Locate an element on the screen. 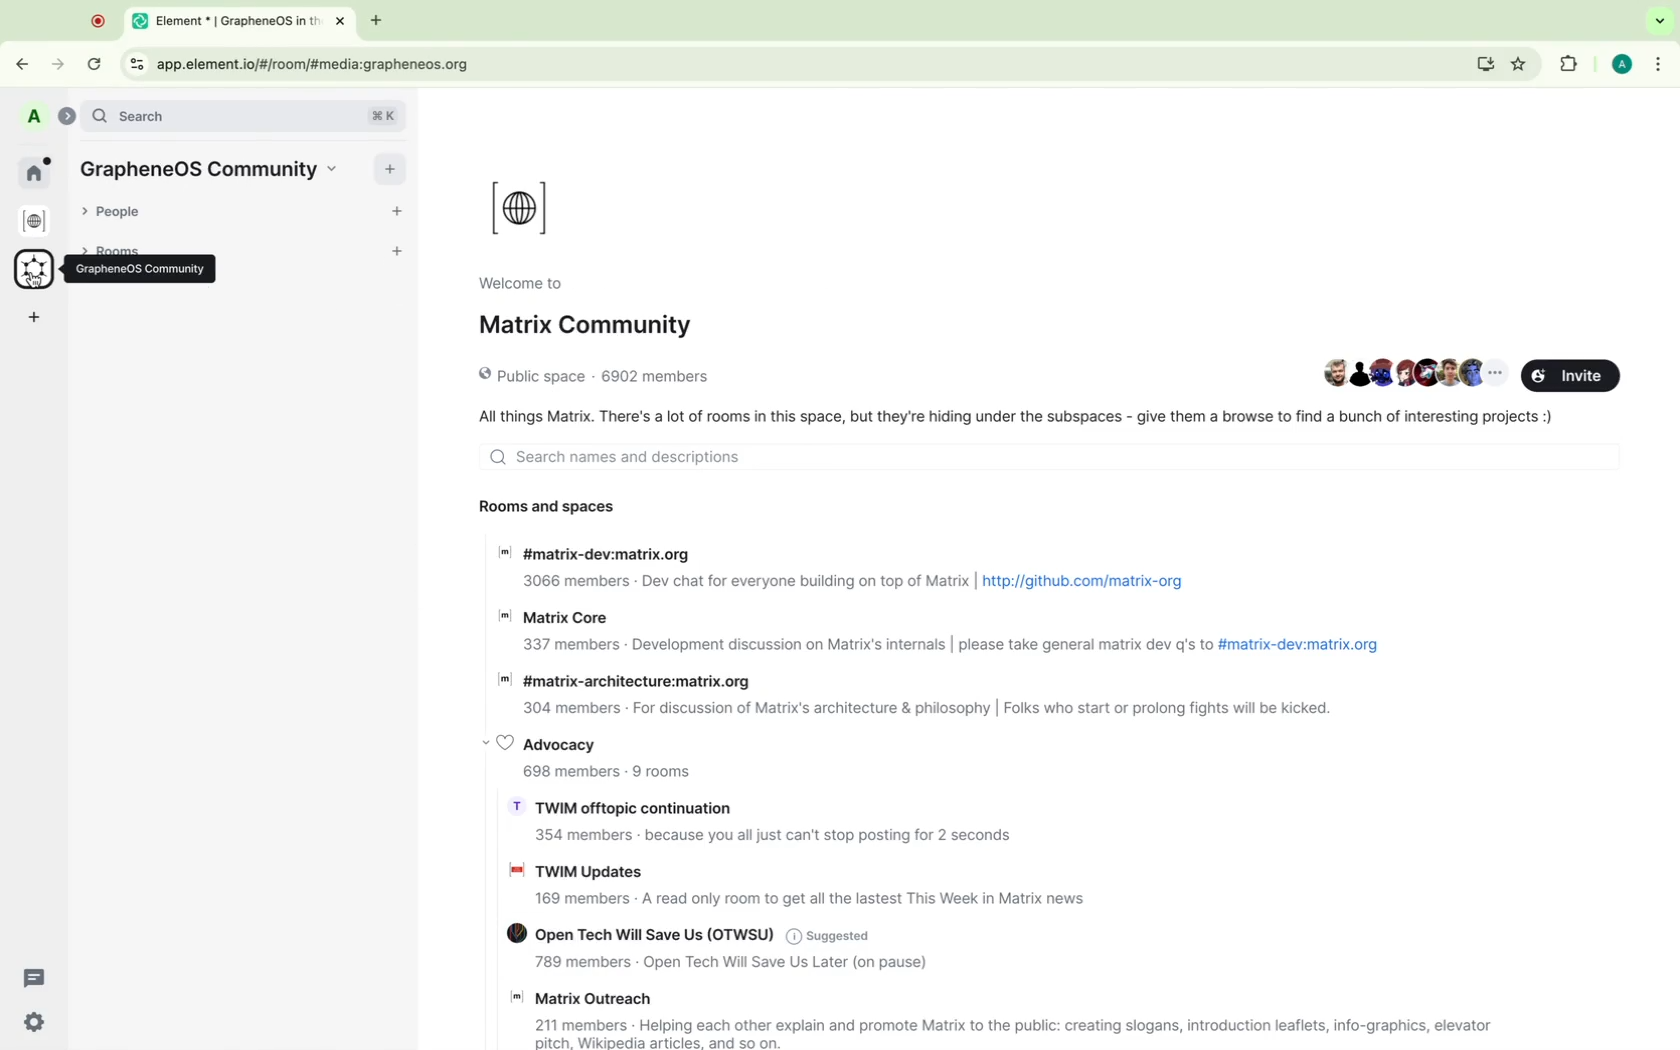 The height and width of the screenshot is (1050, 1680). All things matrix. There's a lot of rooms in this space but they are hiding under the subspaces give them a browse to find a bunch of interesting projects is located at coordinates (1014, 418).